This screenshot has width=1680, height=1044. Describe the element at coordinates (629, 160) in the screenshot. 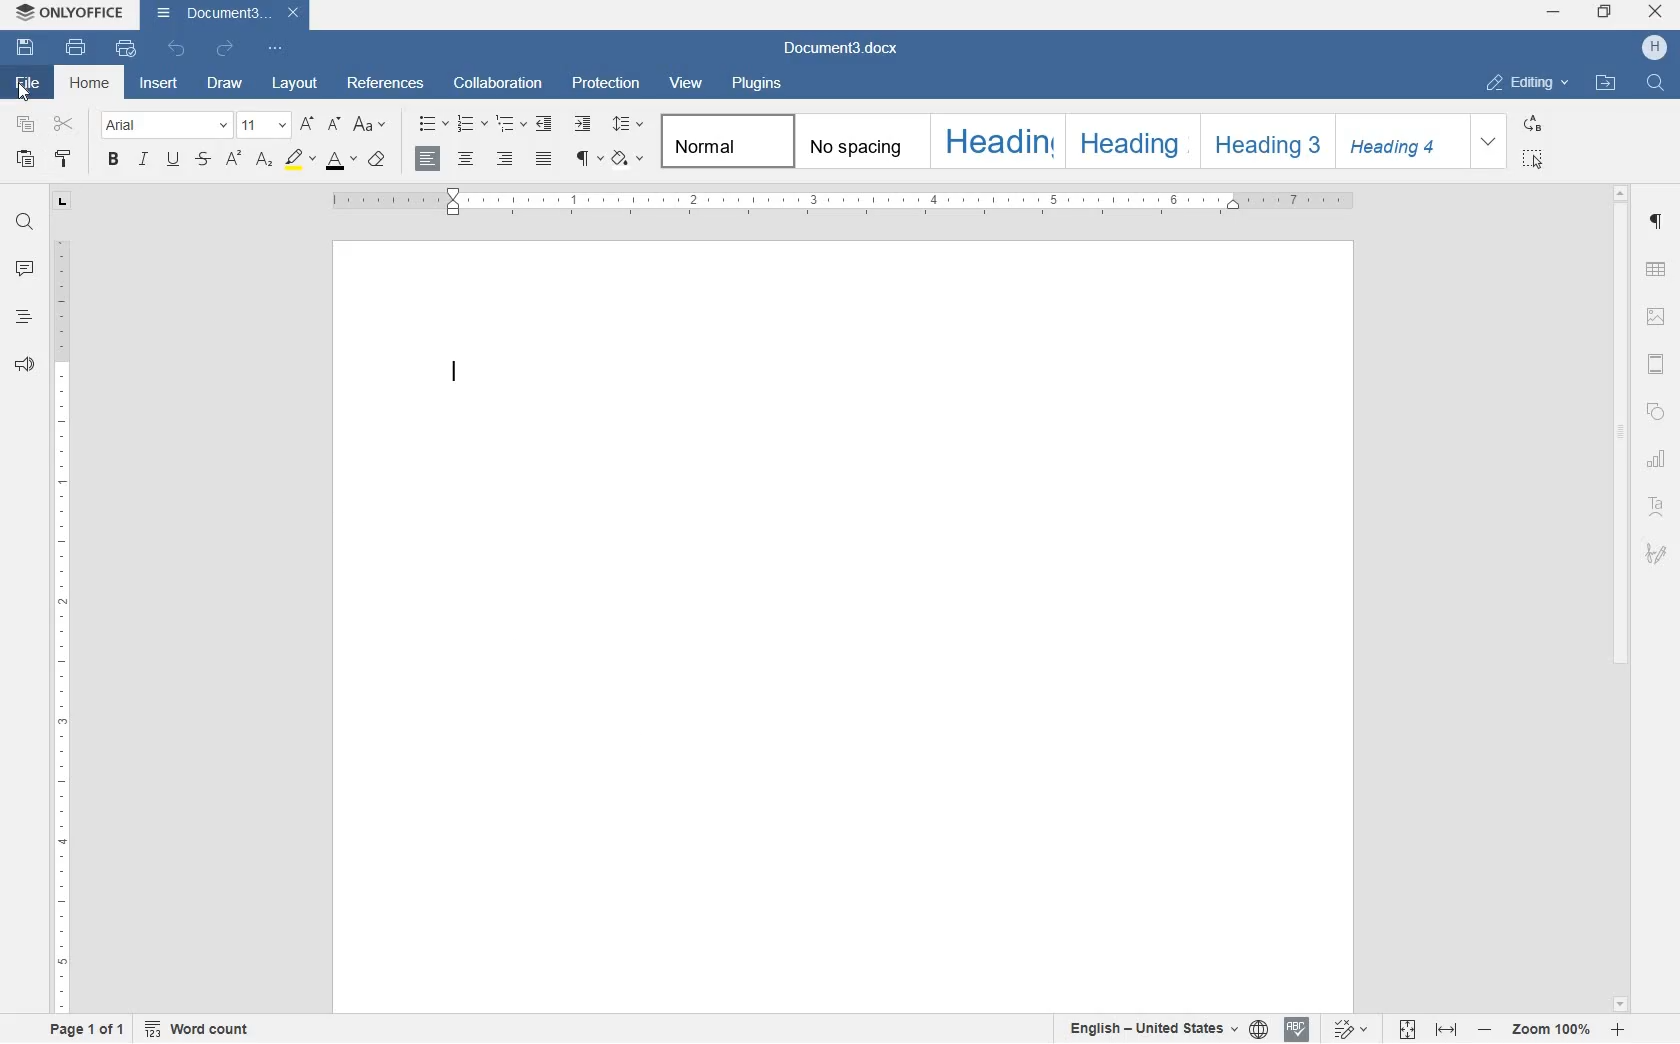

I see `shading` at that location.